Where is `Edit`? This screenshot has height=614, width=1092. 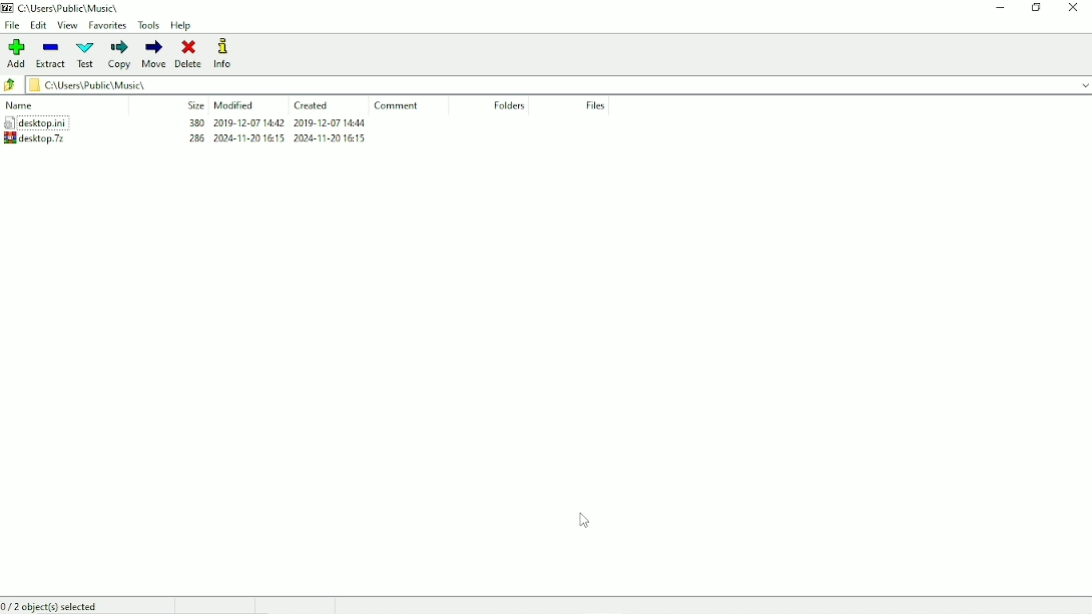 Edit is located at coordinates (39, 25).